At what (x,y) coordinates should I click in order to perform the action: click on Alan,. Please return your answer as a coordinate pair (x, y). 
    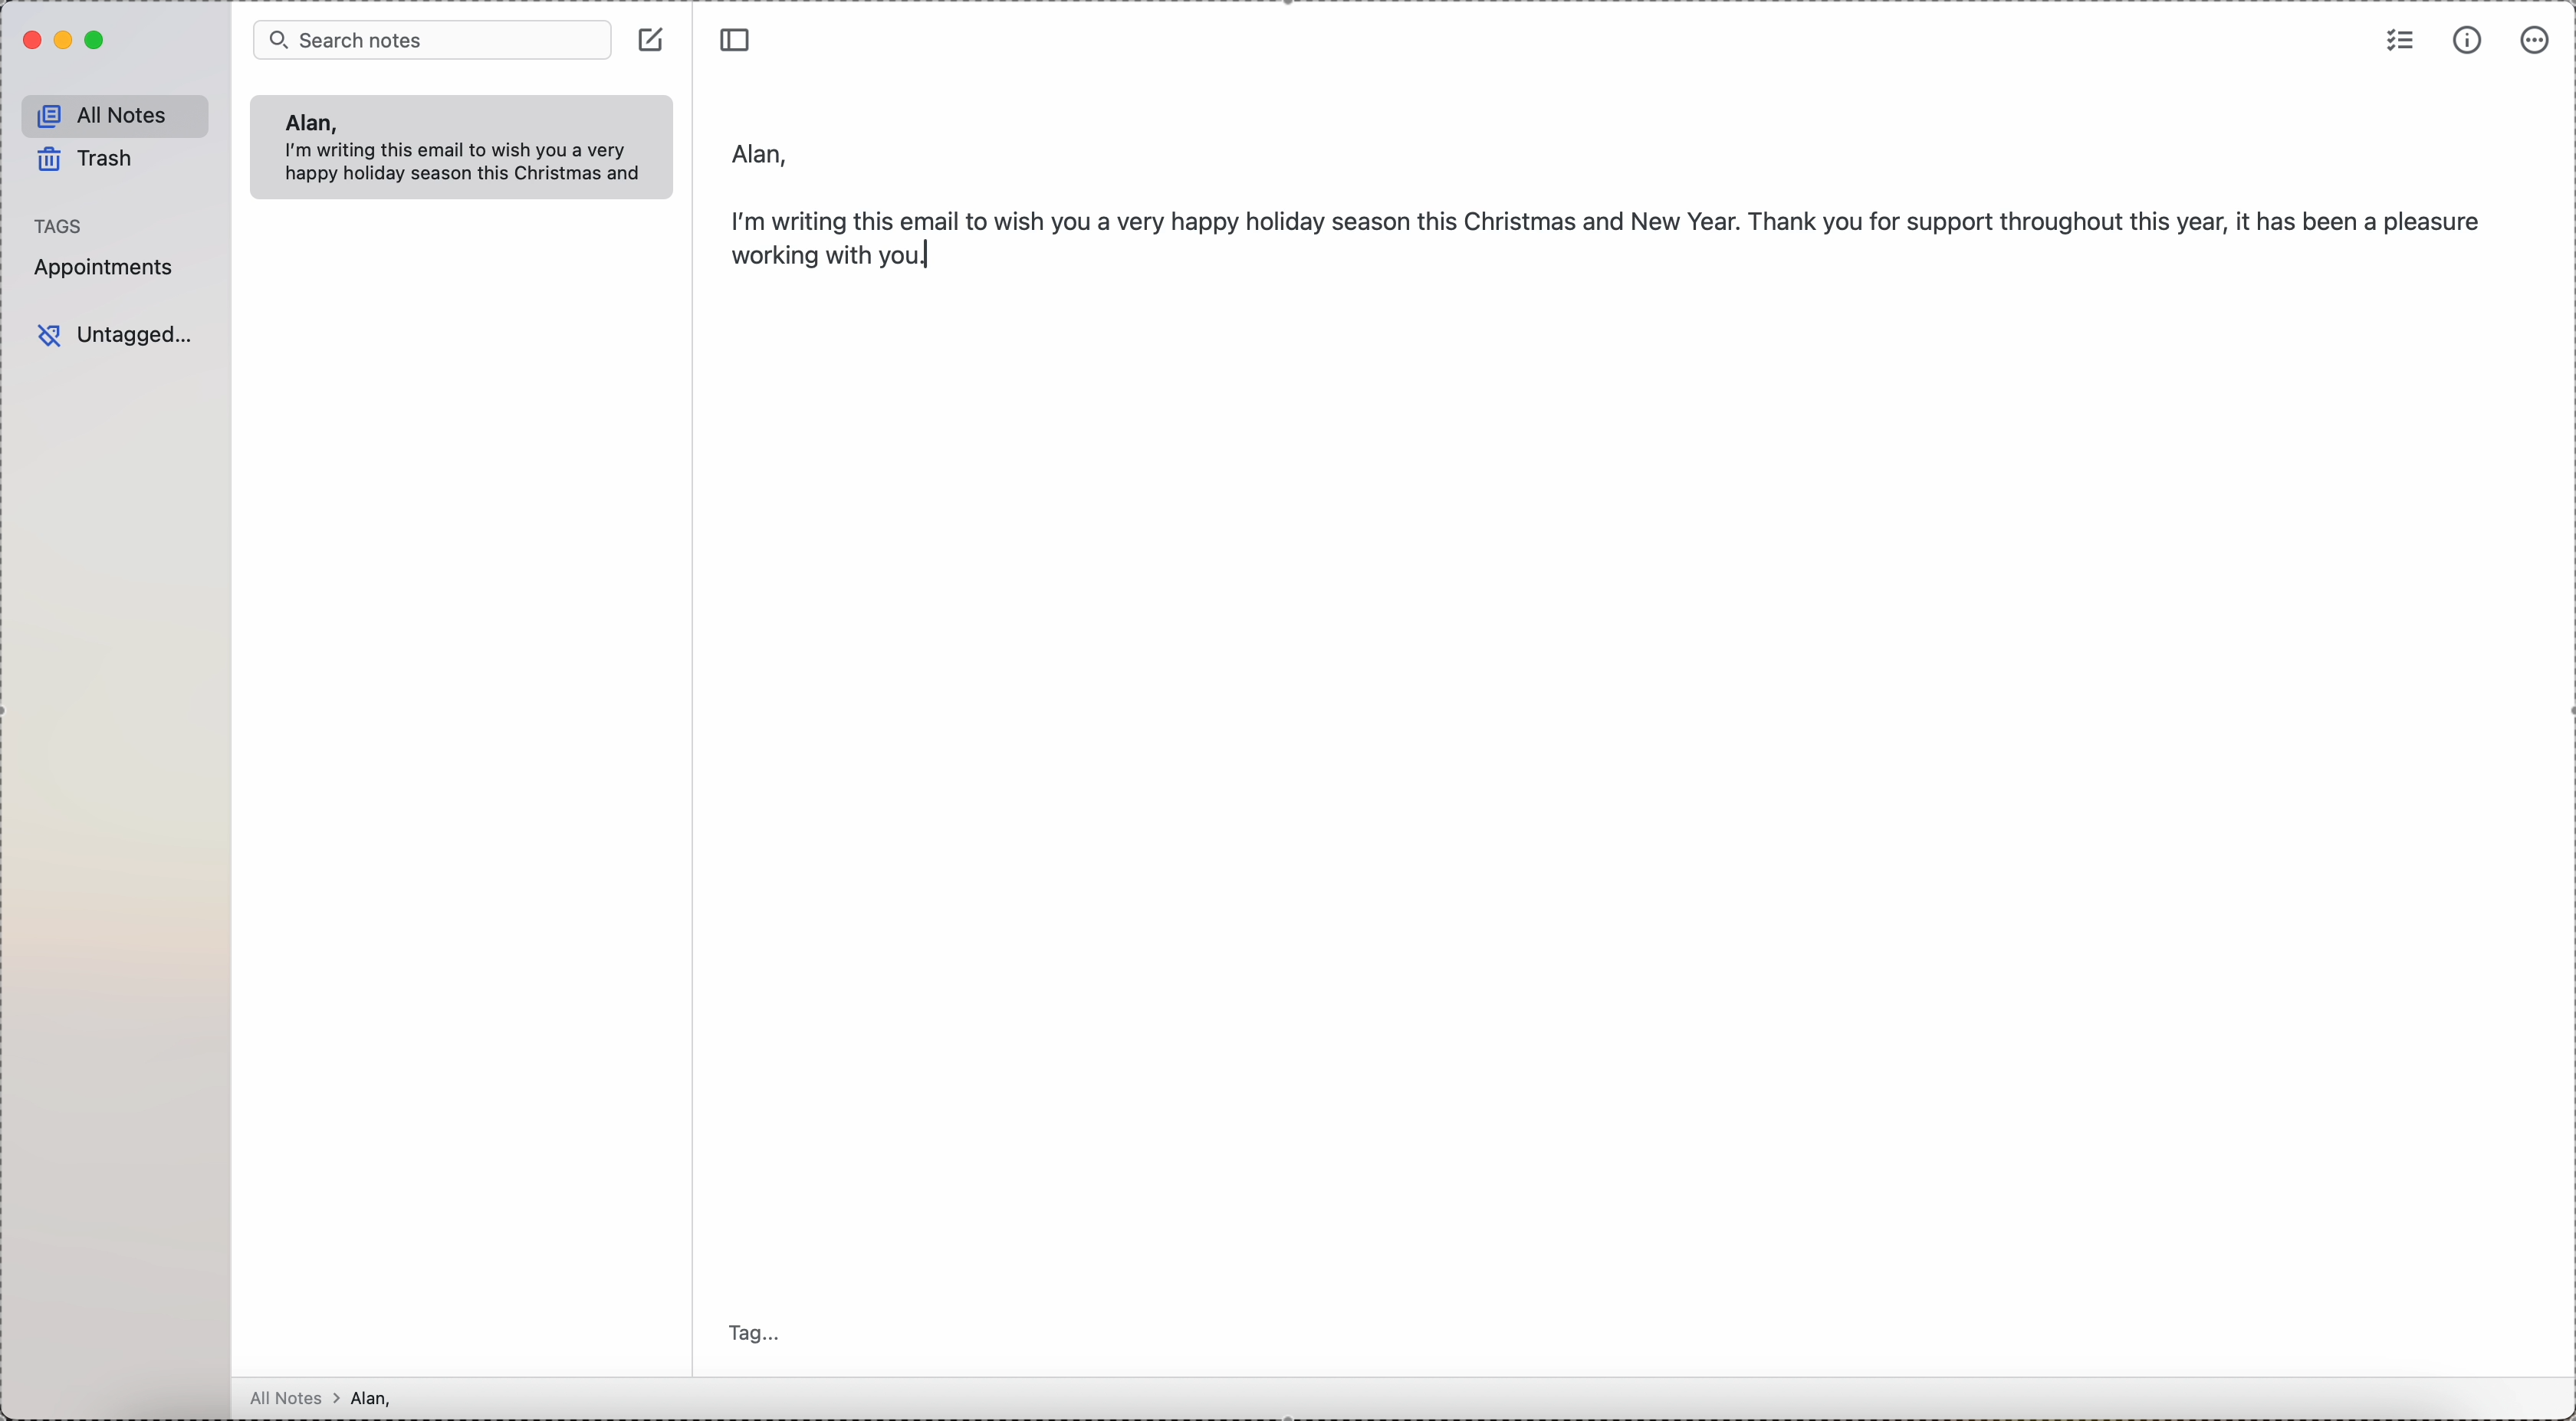
    Looking at the image, I should click on (309, 122).